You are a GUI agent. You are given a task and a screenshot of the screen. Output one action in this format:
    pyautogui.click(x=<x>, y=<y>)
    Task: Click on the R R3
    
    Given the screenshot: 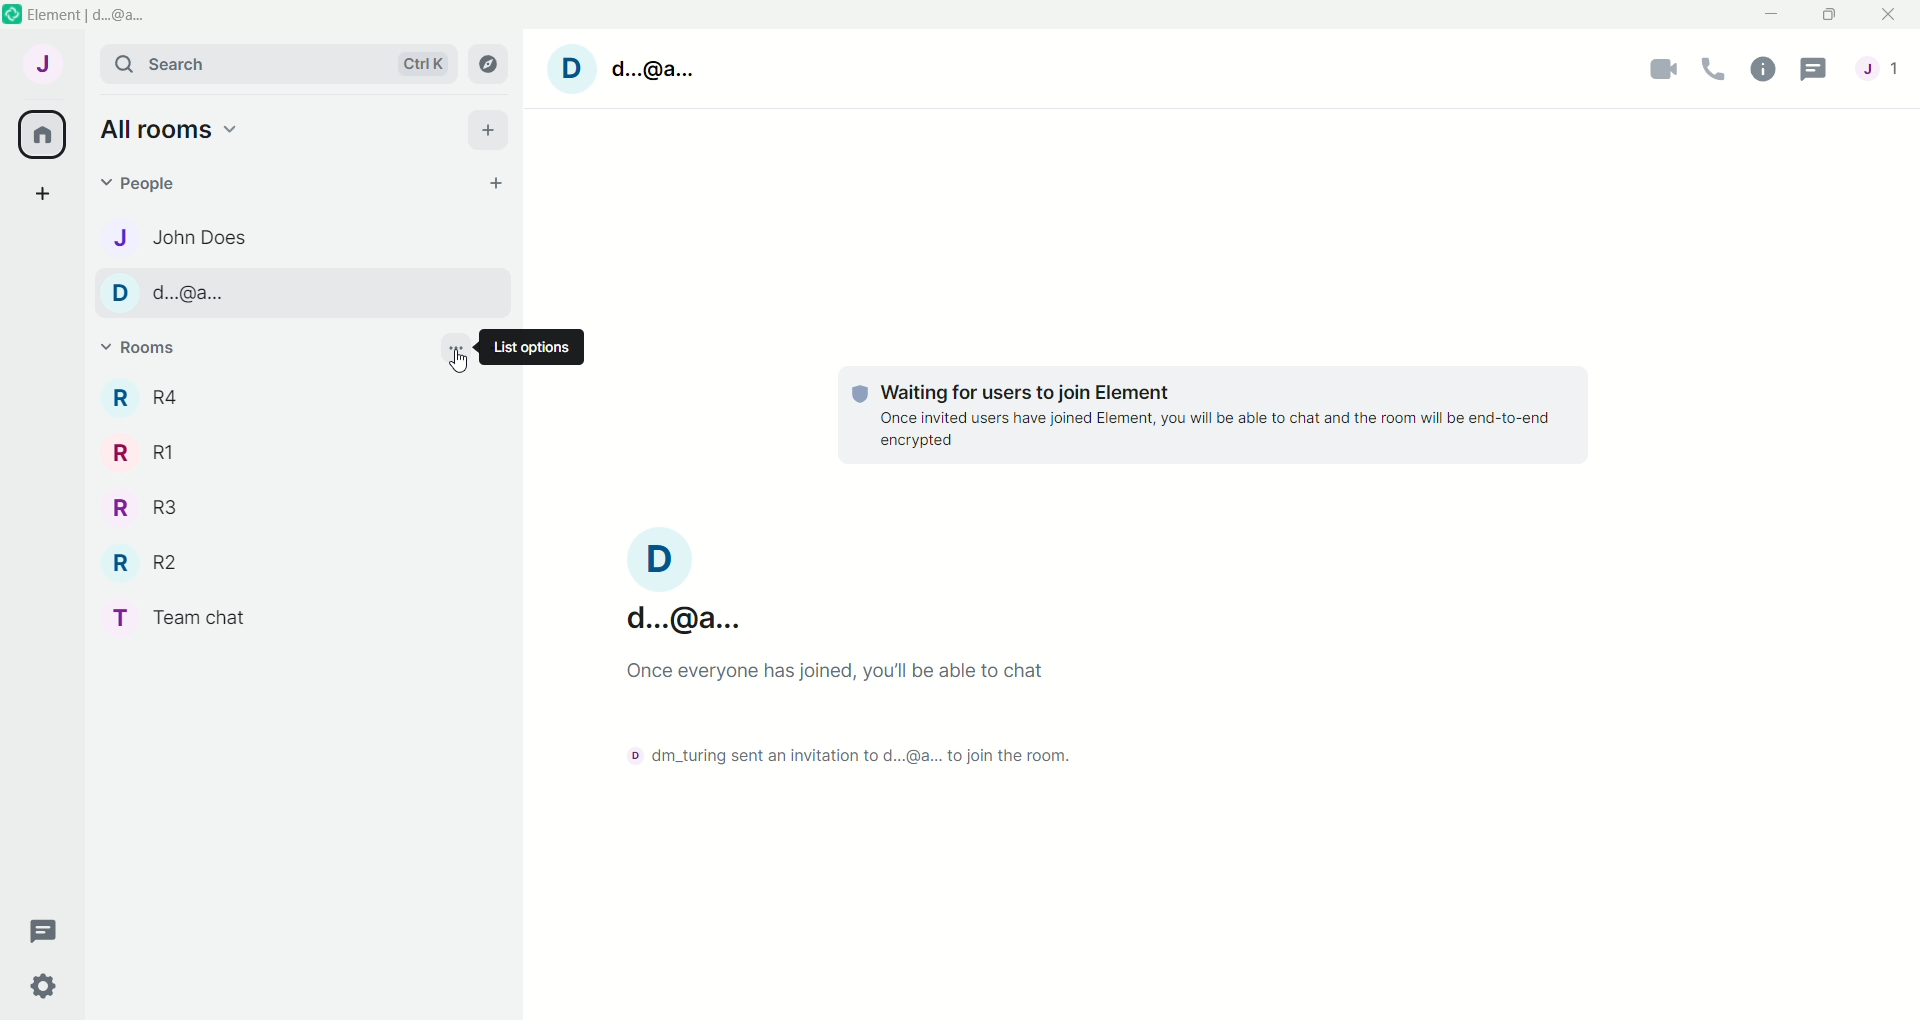 What is the action you would take?
    pyautogui.click(x=166, y=506)
    